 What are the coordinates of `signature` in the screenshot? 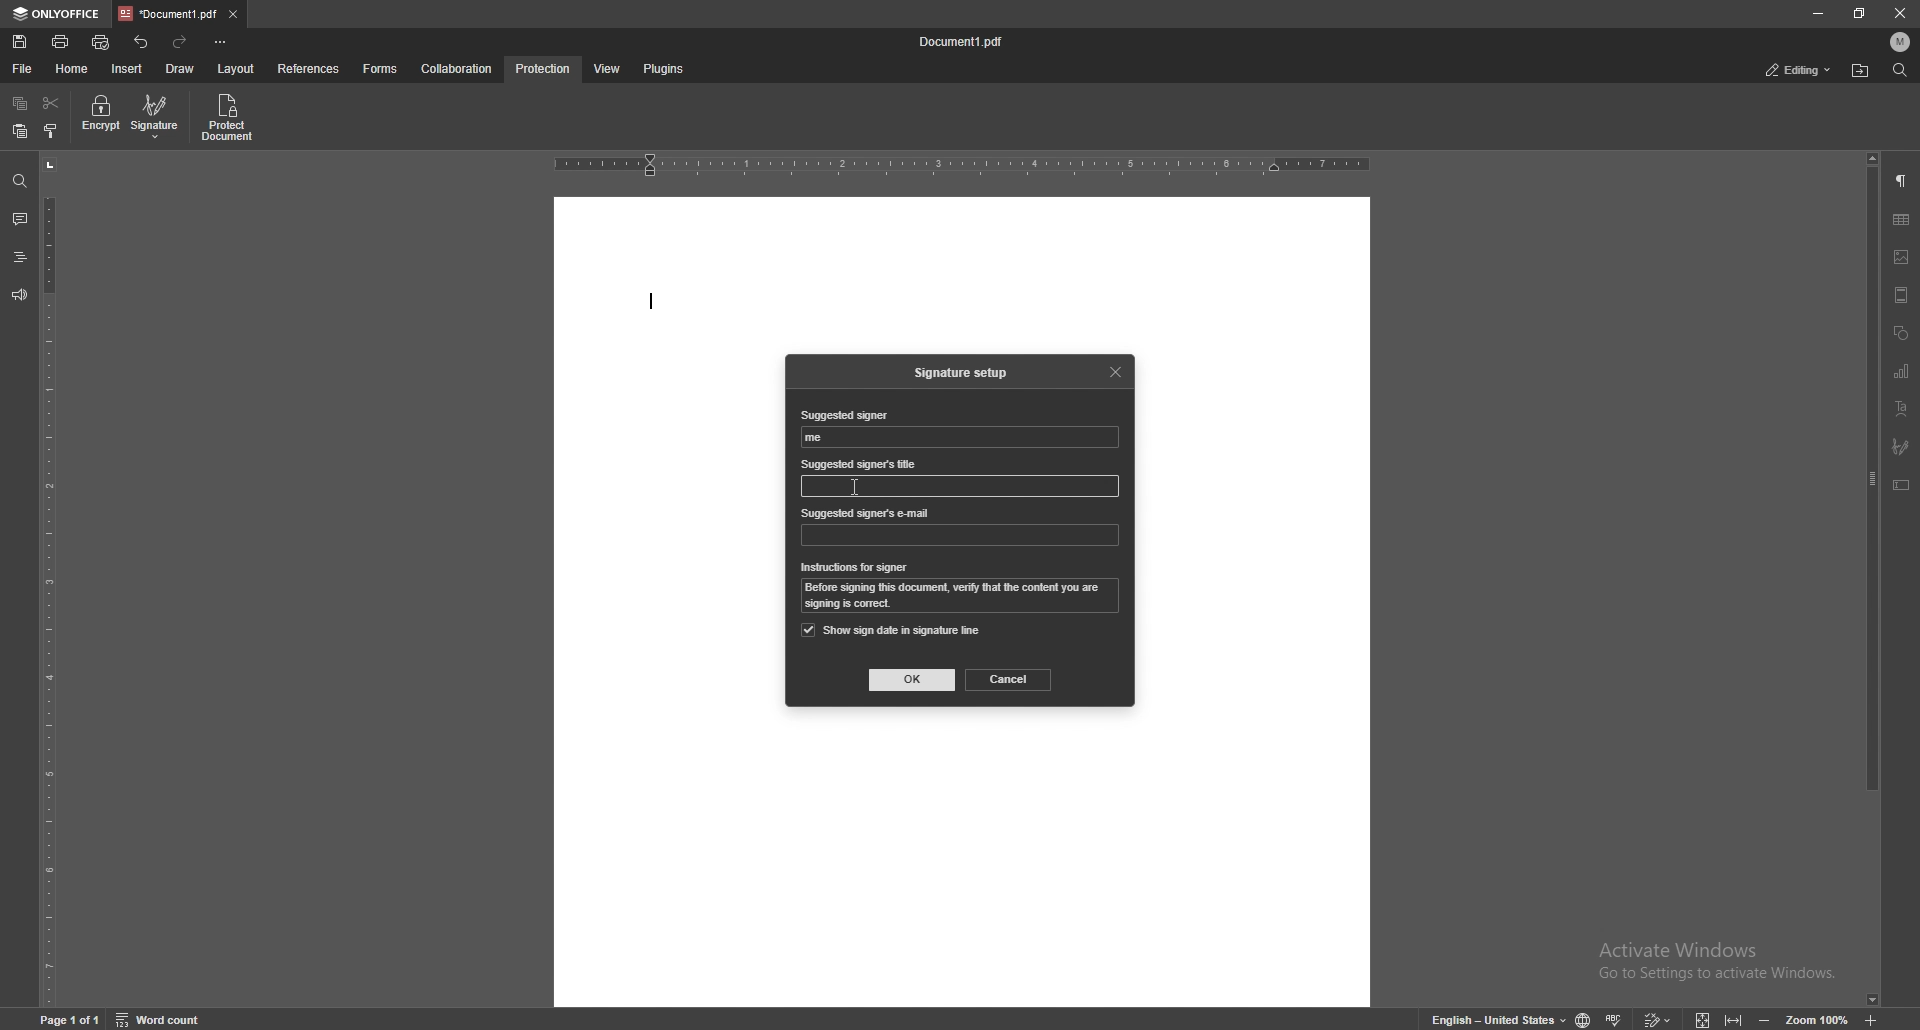 It's located at (157, 116).